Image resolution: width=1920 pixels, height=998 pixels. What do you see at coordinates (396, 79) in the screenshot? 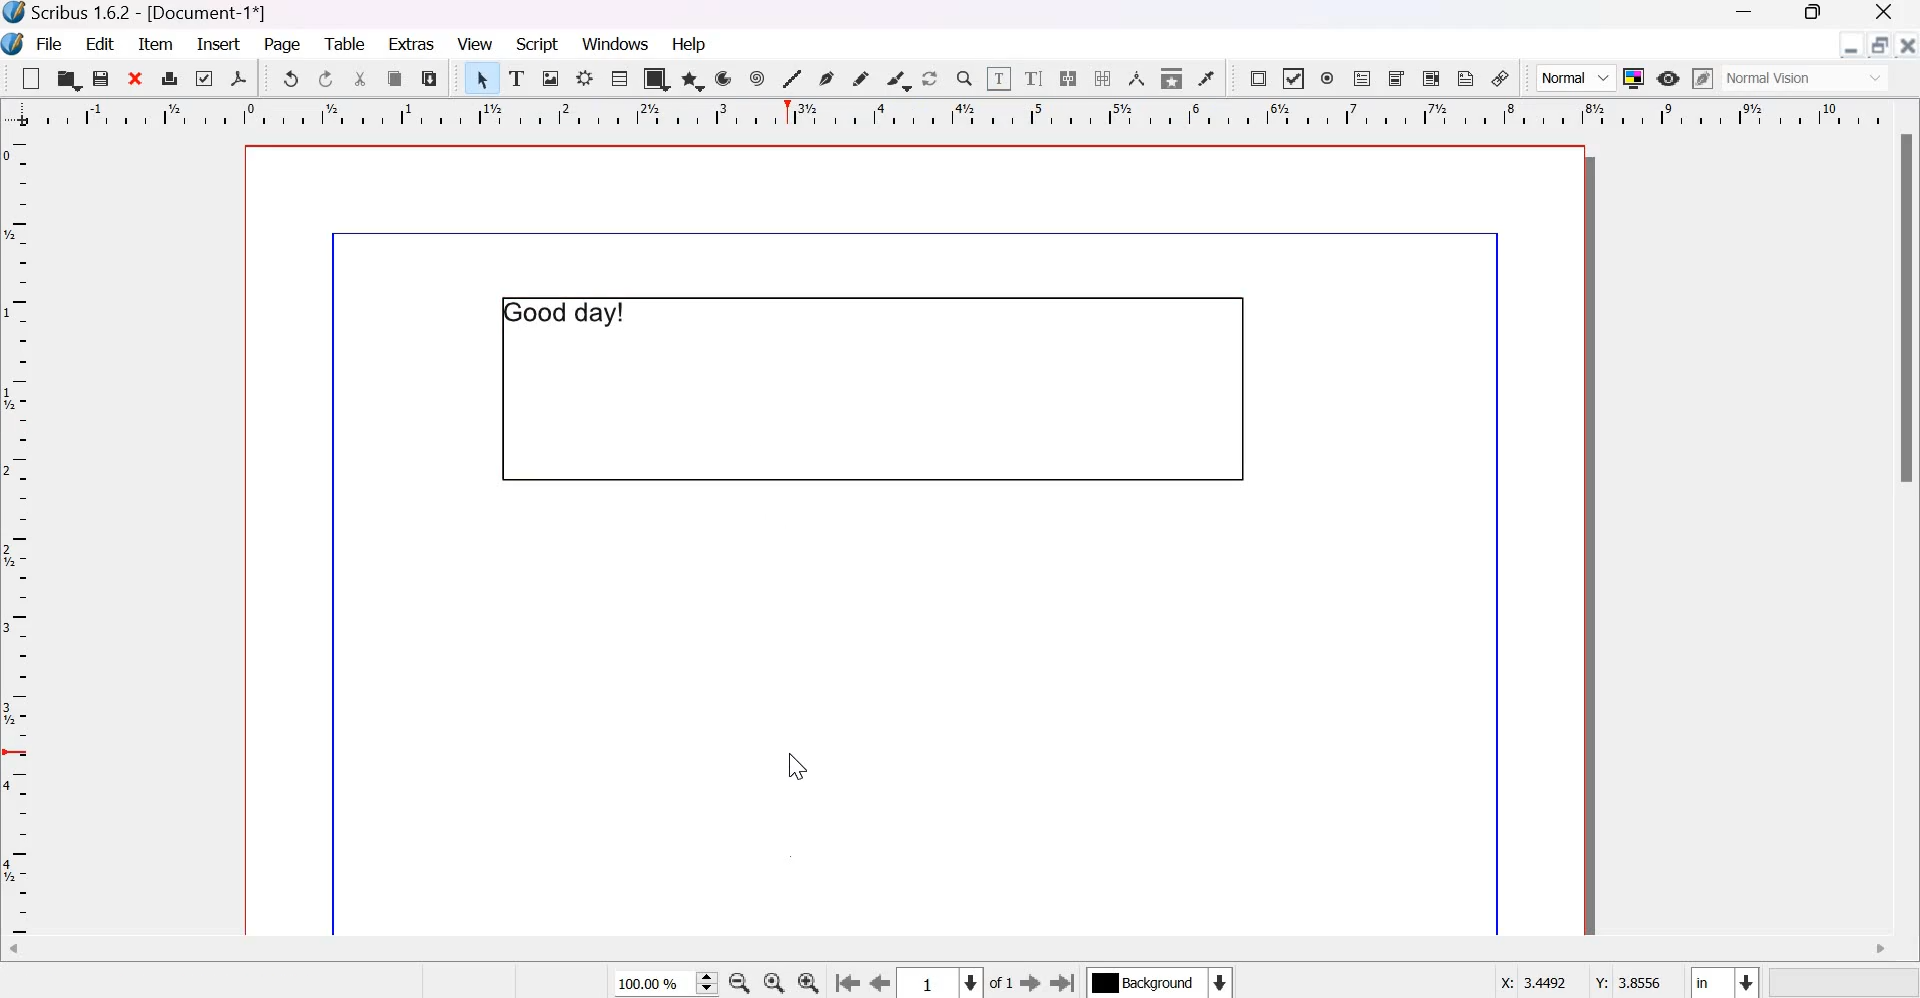
I see `copy` at bounding box center [396, 79].